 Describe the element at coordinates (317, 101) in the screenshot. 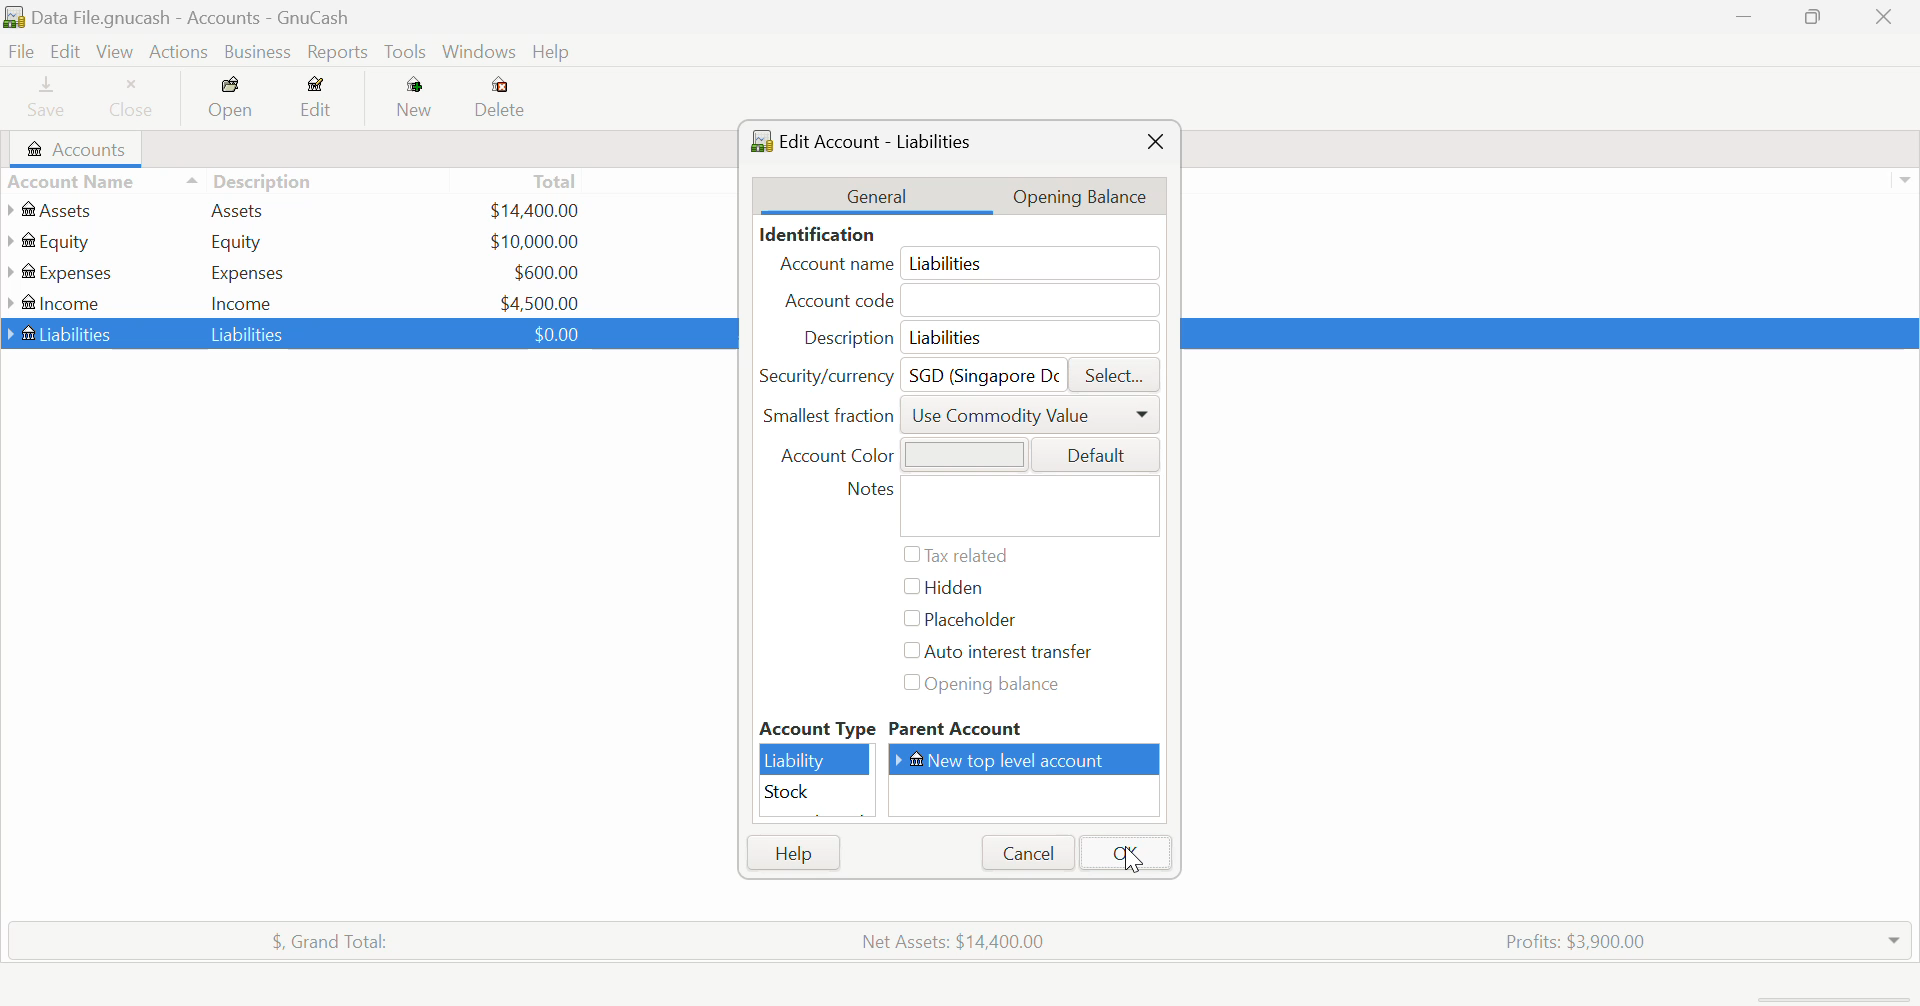

I see `Edit` at that location.